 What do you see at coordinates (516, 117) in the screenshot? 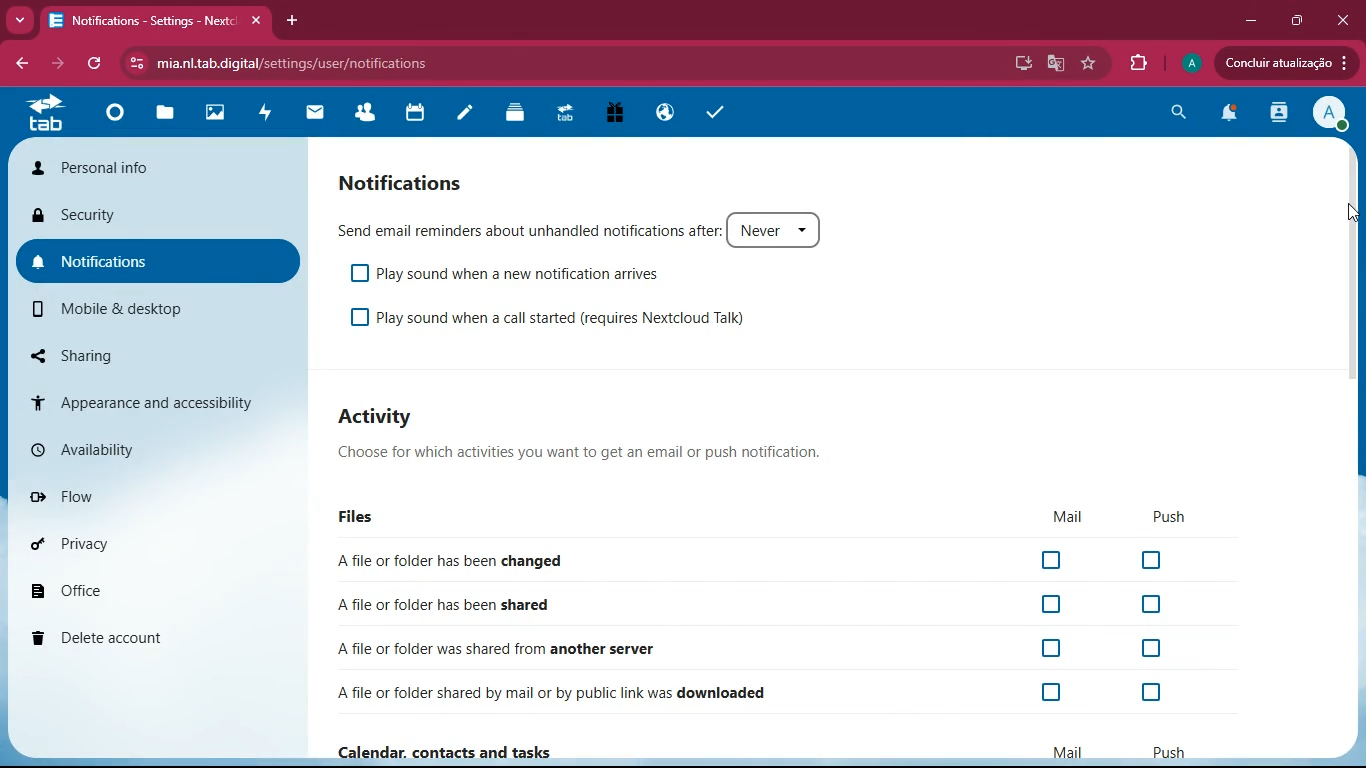
I see `layers` at bounding box center [516, 117].